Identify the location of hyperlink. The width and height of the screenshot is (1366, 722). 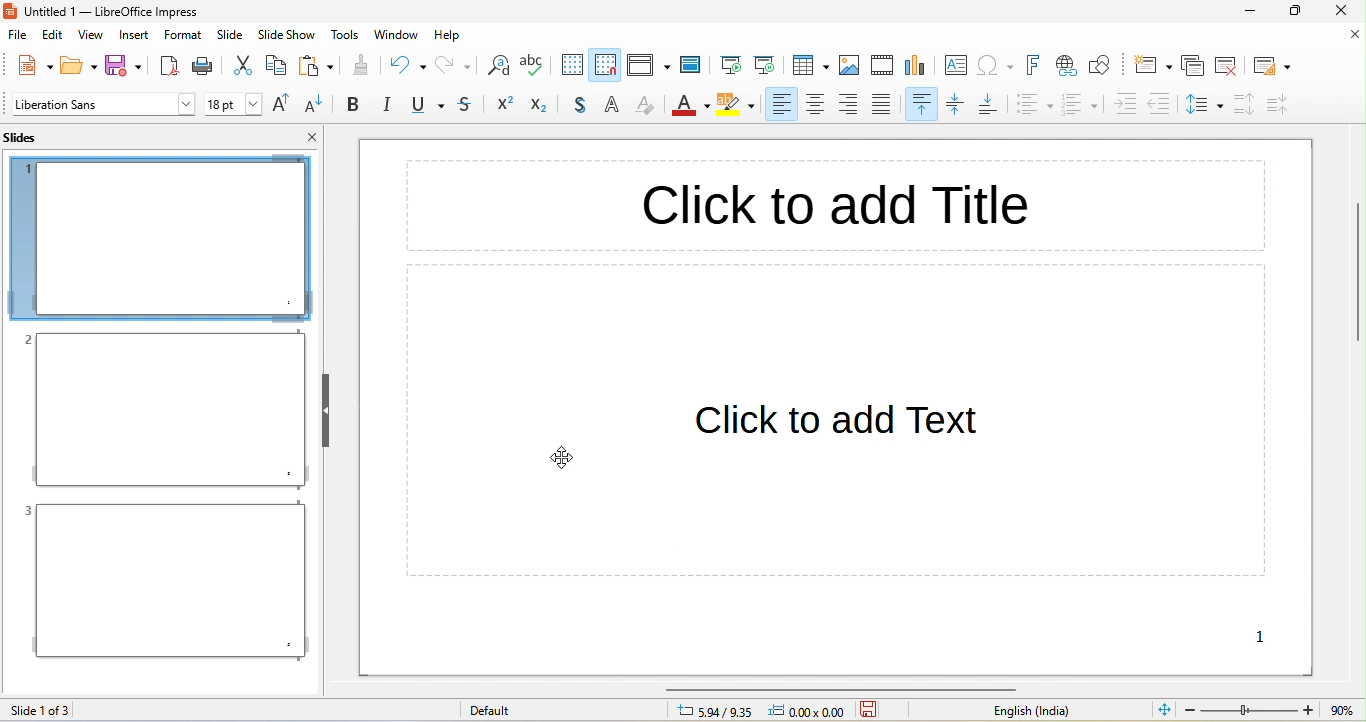
(1068, 68).